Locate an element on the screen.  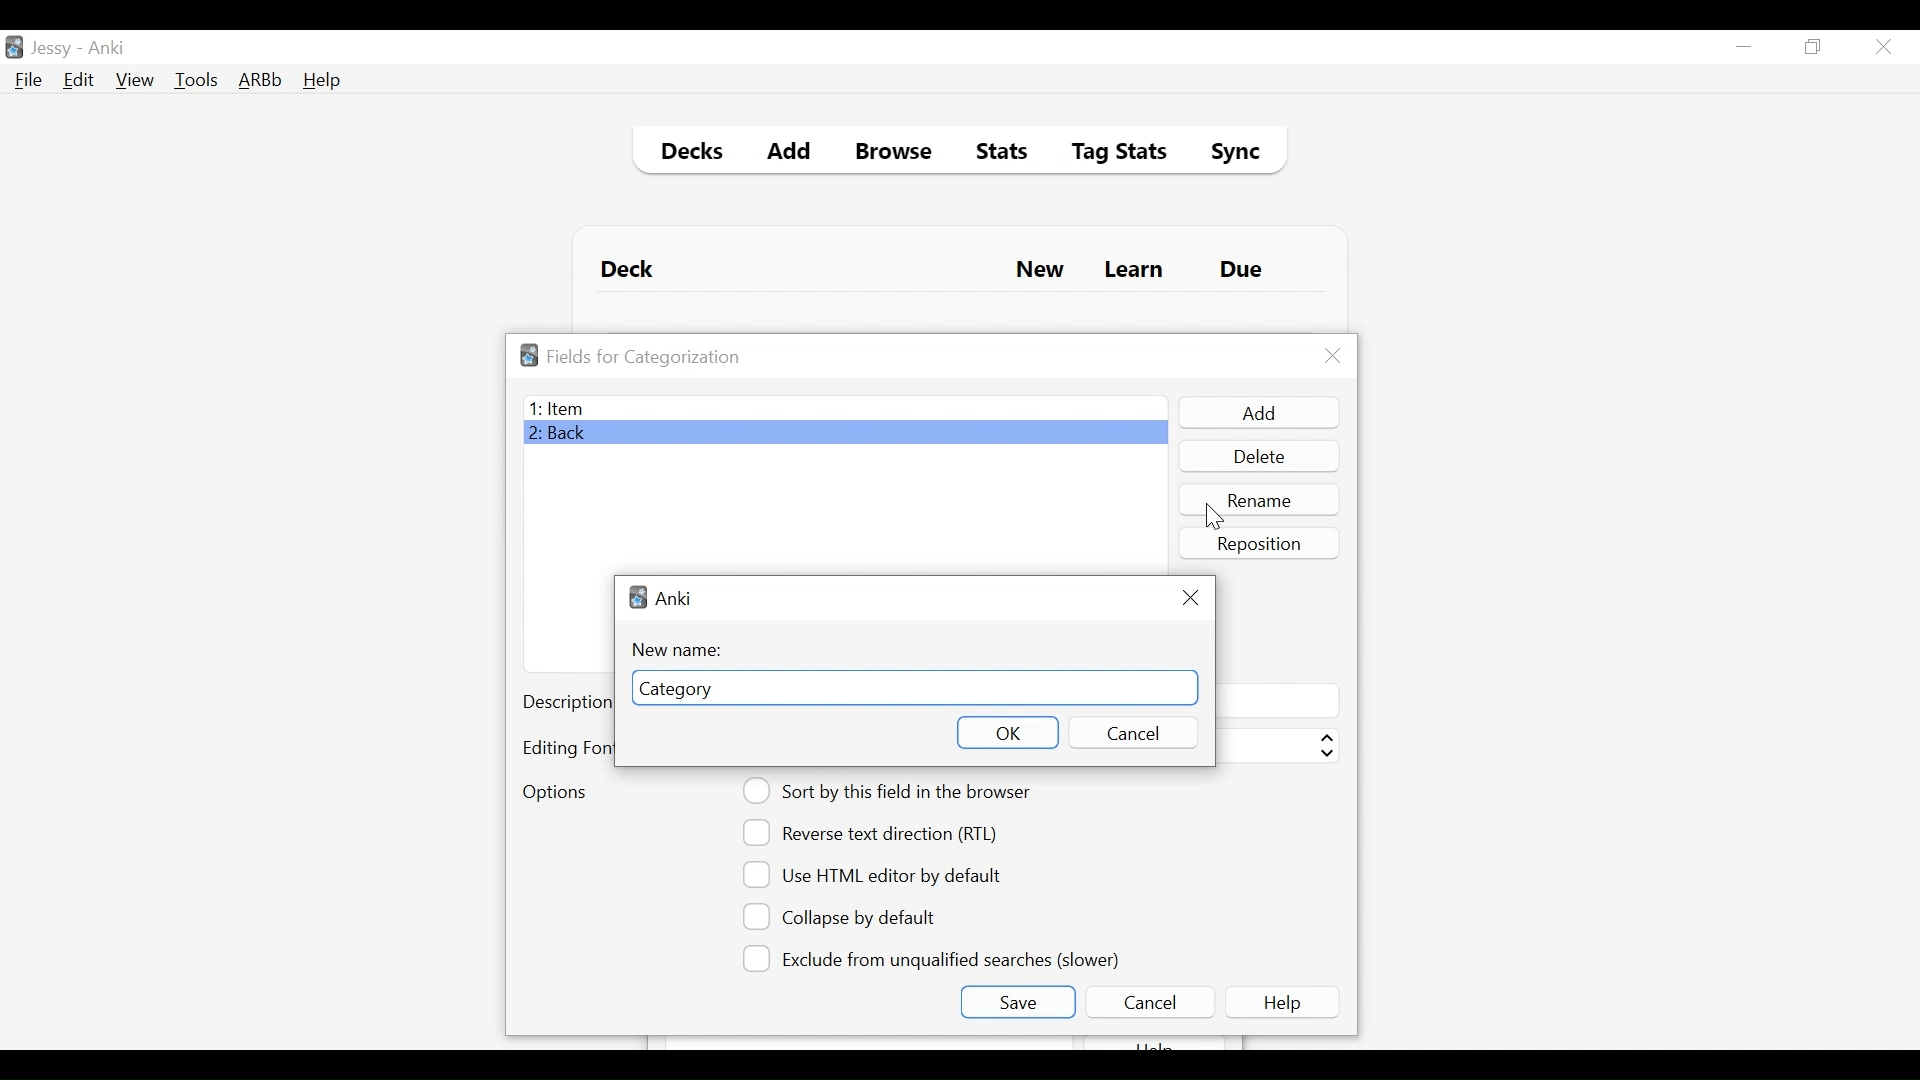
minimize is located at coordinates (1743, 48).